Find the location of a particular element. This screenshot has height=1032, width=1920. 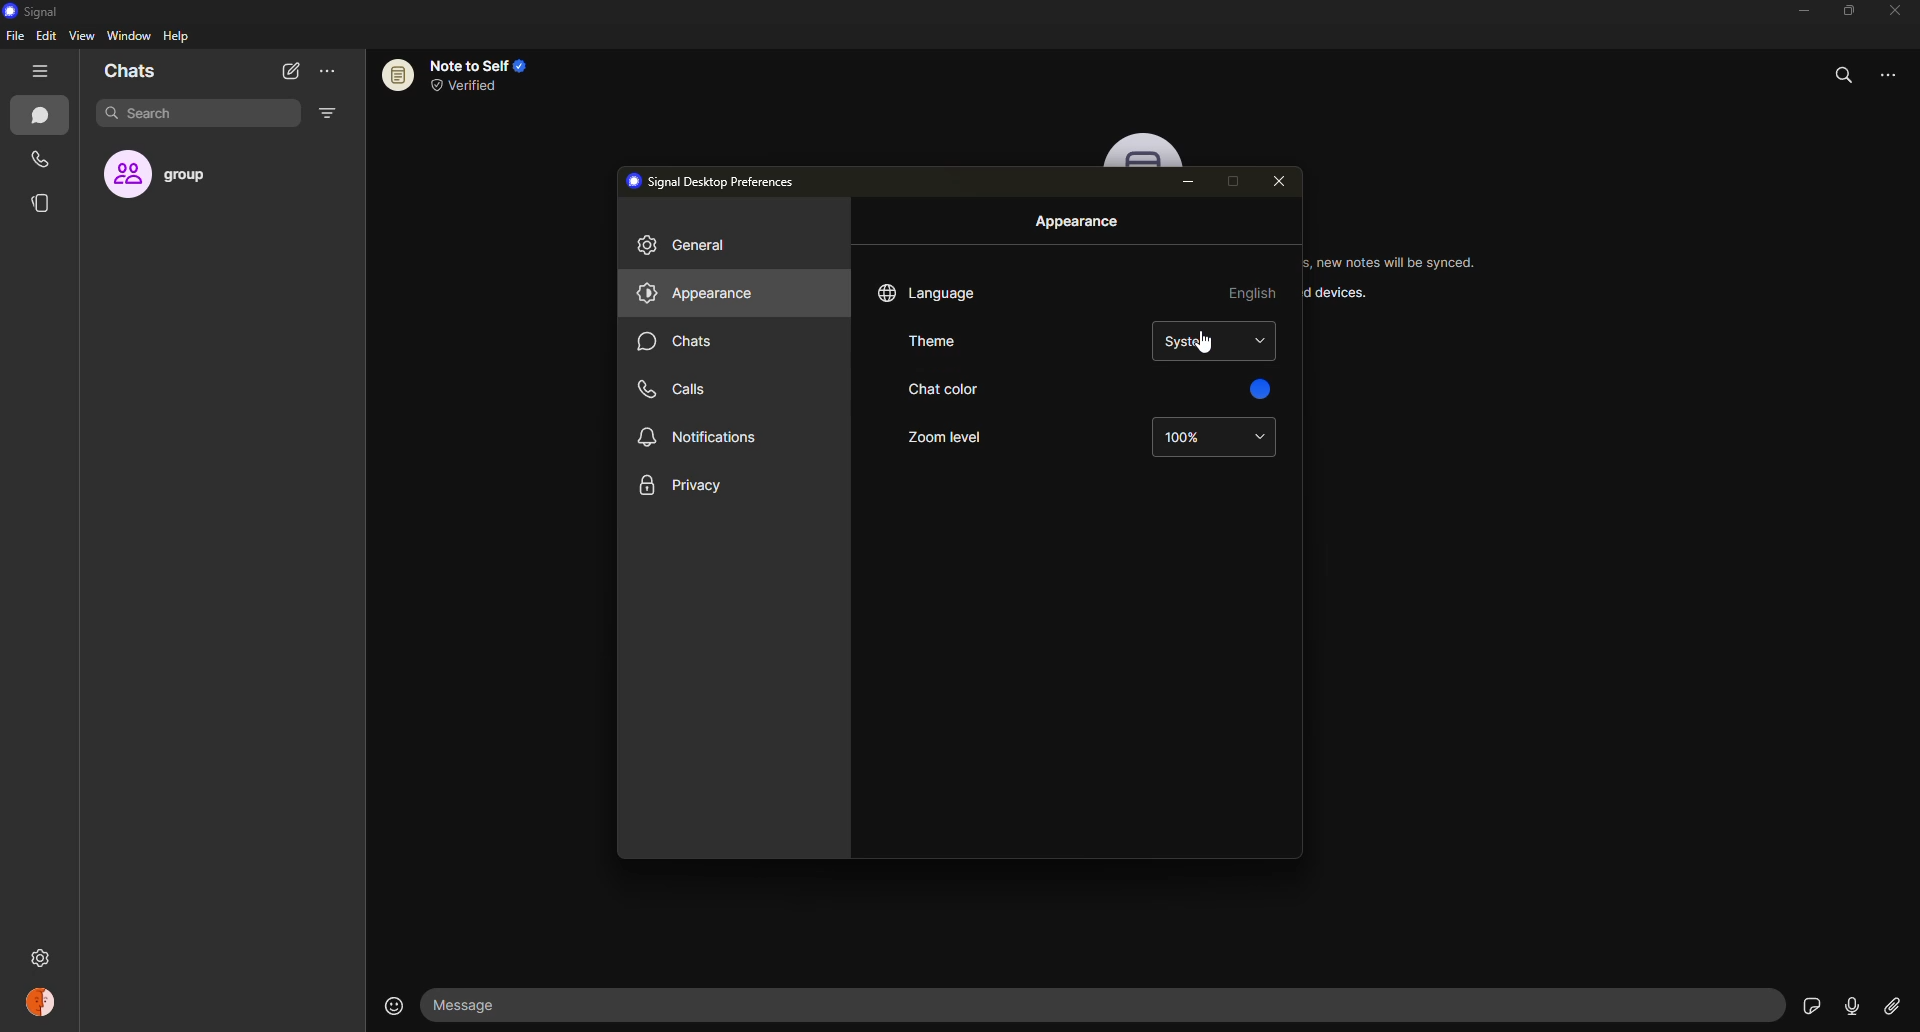

more is located at coordinates (327, 72).